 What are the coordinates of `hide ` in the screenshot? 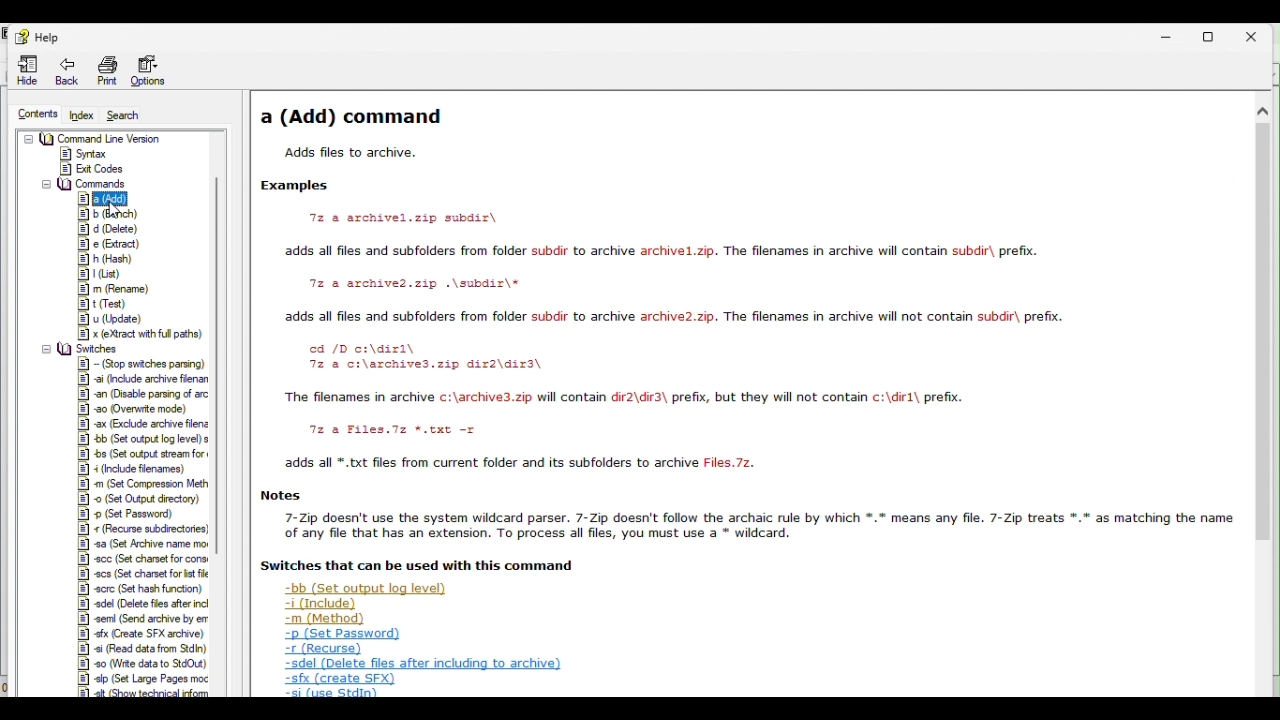 It's located at (24, 71).